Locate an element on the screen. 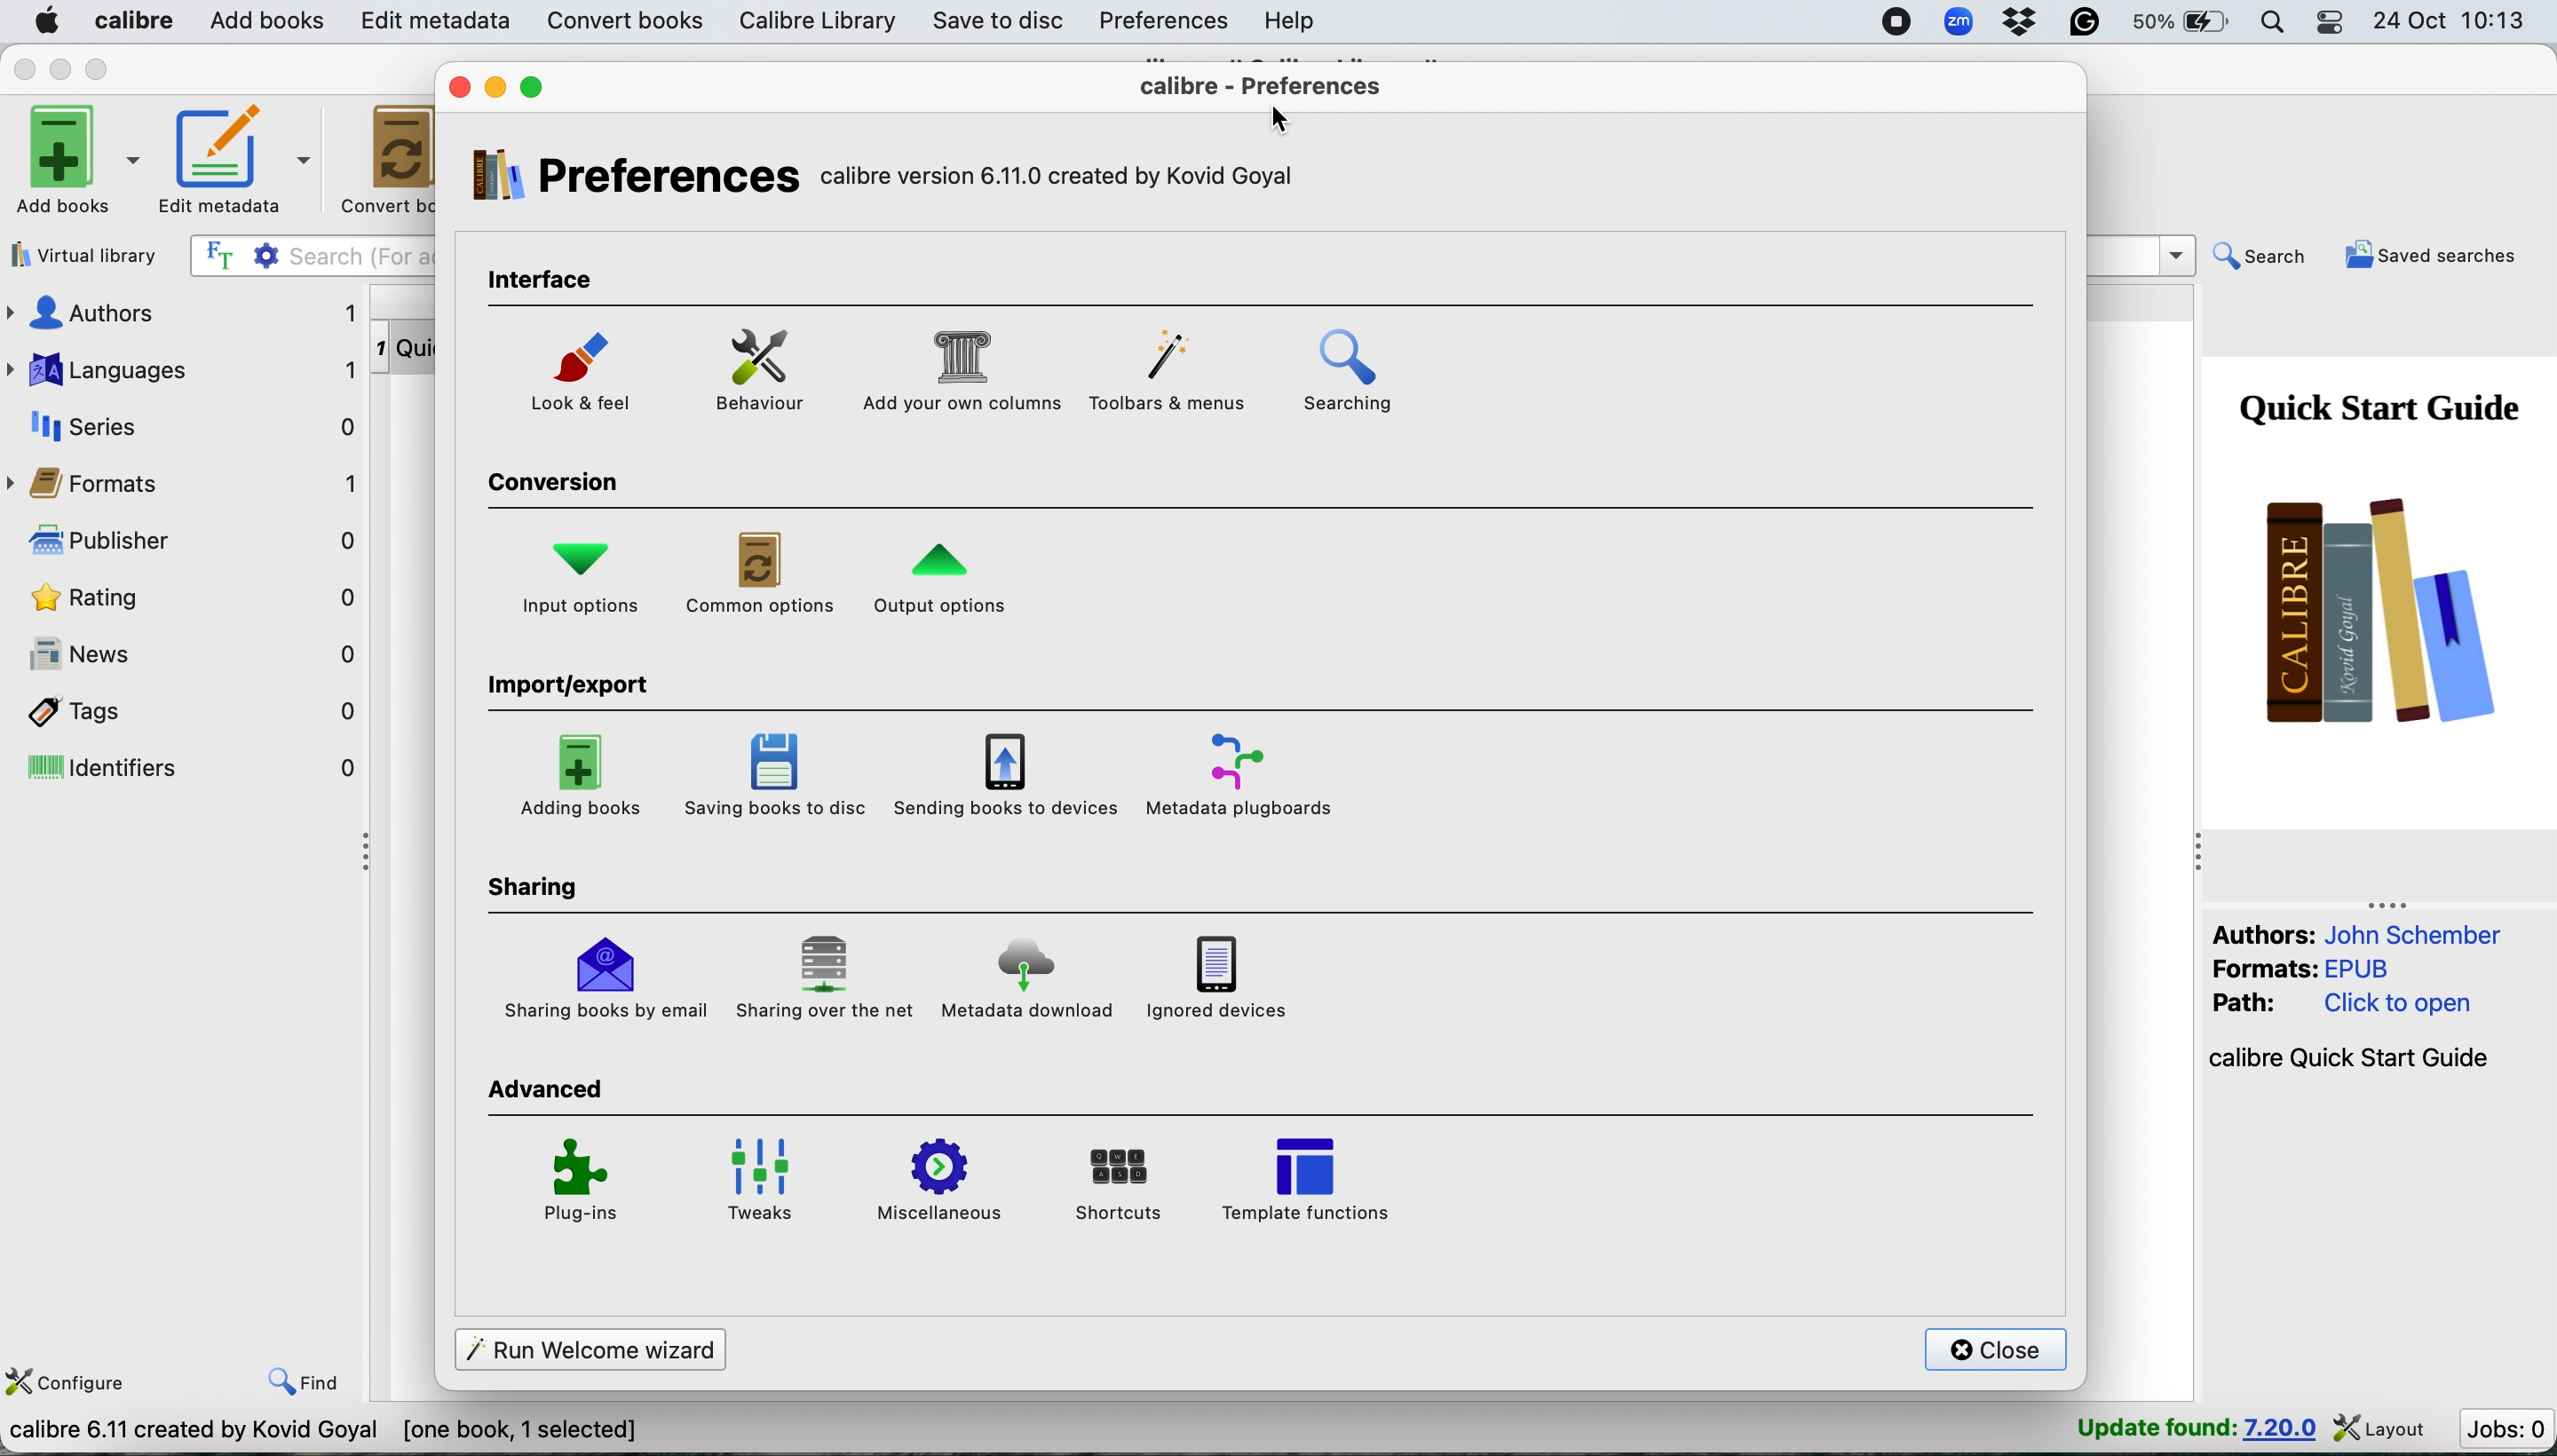 The image size is (2557, 1456). sharing books by email is located at coordinates (607, 983).